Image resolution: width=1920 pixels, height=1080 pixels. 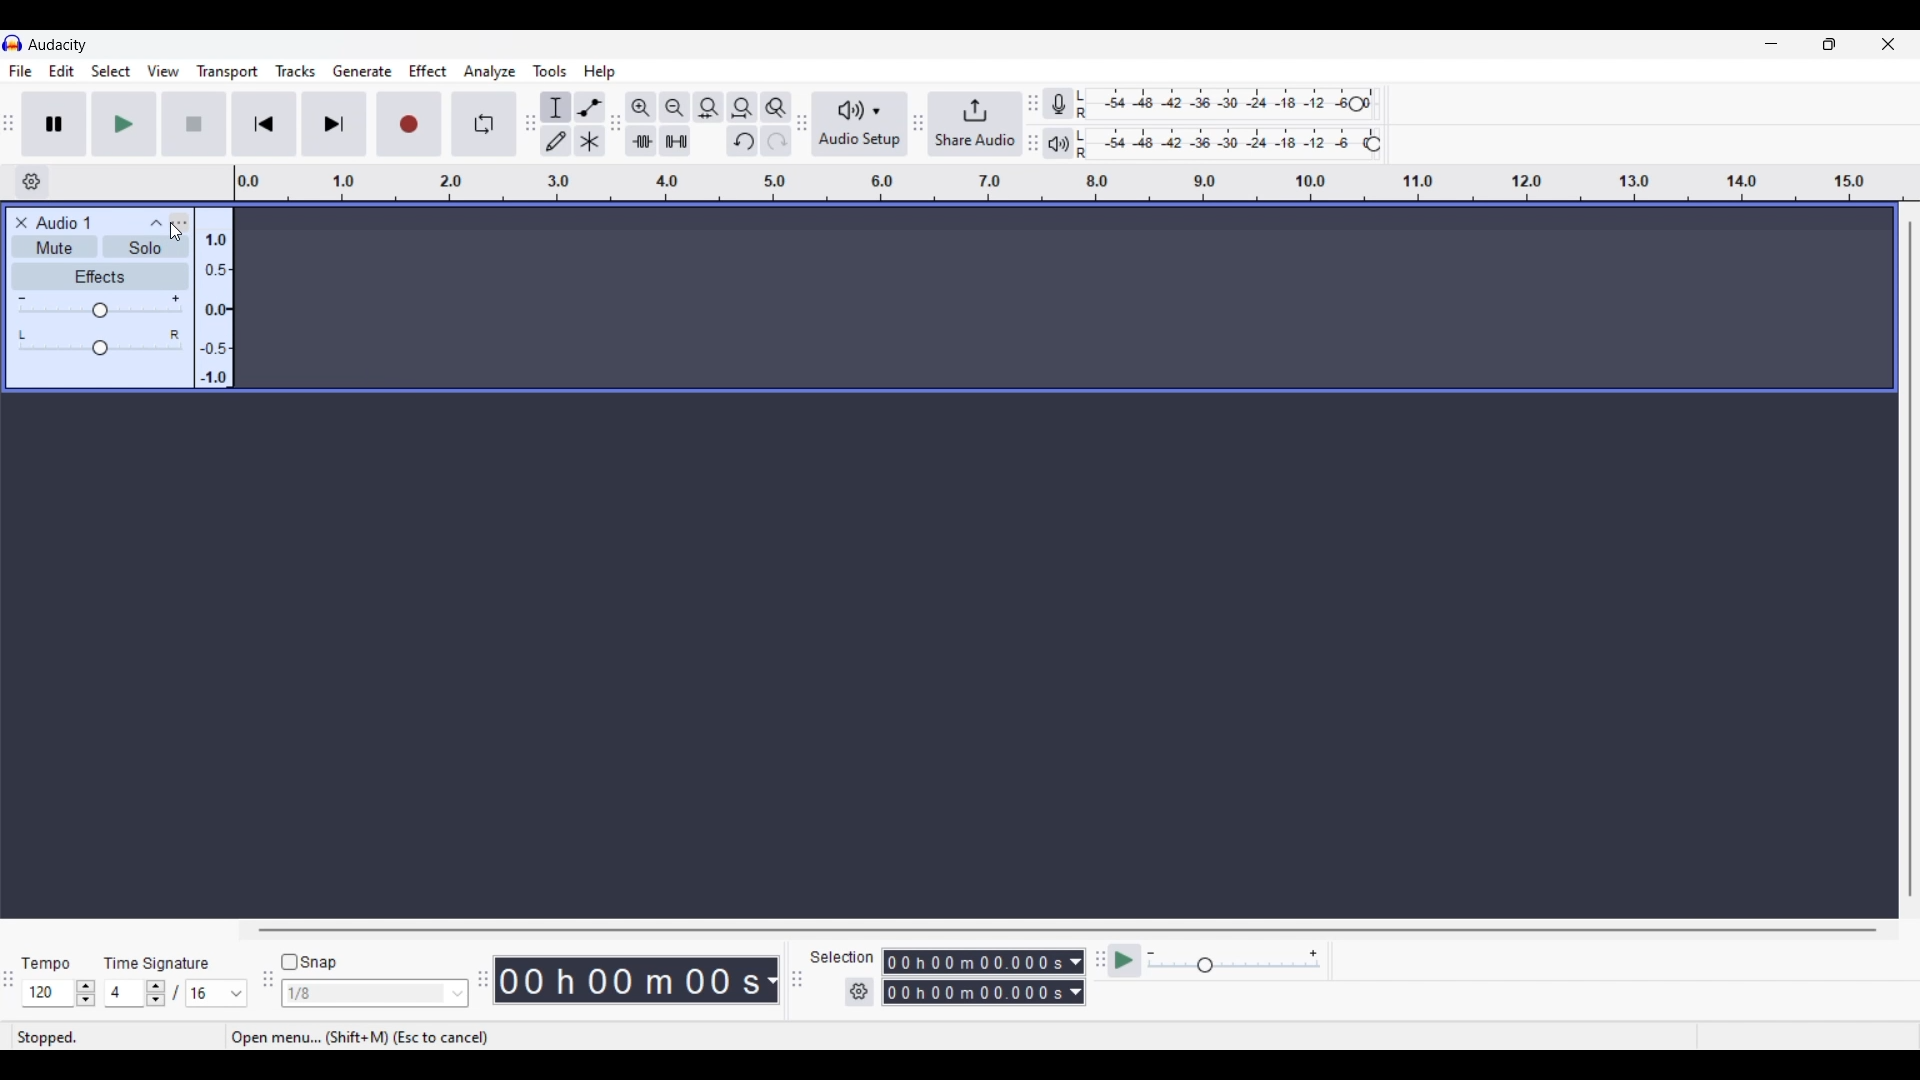 What do you see at coordinates (237, 994) in the screenshot?
I see `Time signature options` at bounding box center [237, 994].